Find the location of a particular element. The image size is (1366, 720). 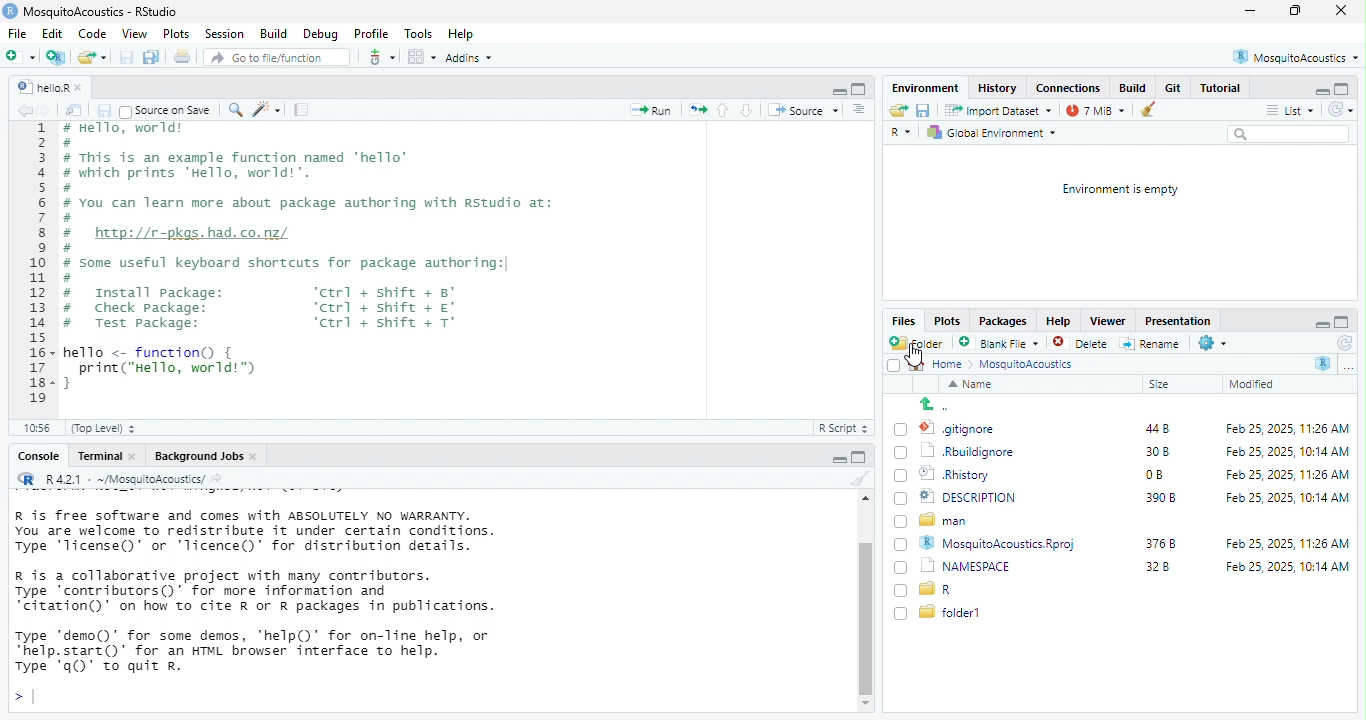

 Run is located at coordinates (653, 112).